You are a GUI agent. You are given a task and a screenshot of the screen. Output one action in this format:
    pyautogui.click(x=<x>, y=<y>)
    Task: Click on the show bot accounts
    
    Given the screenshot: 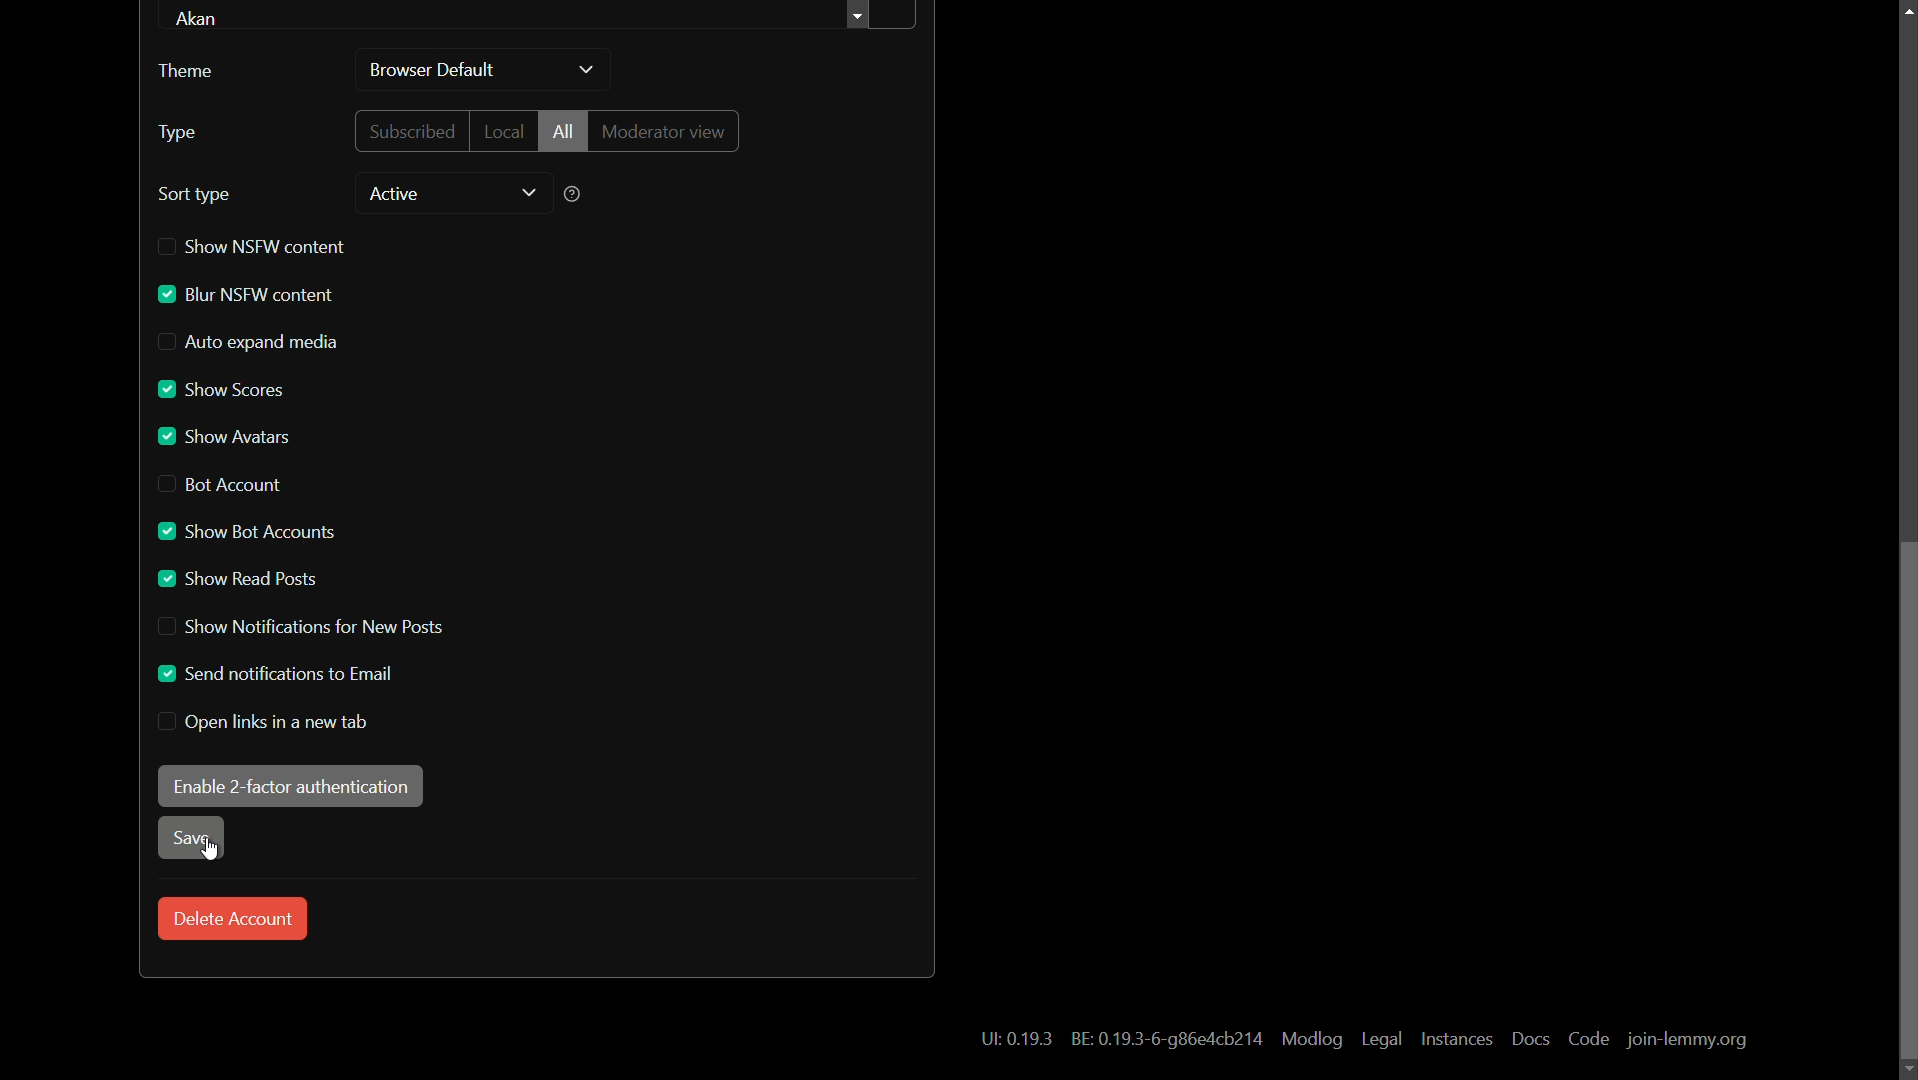 What is the action you would take?
    pyautogui.click(x=243, y=532)
    